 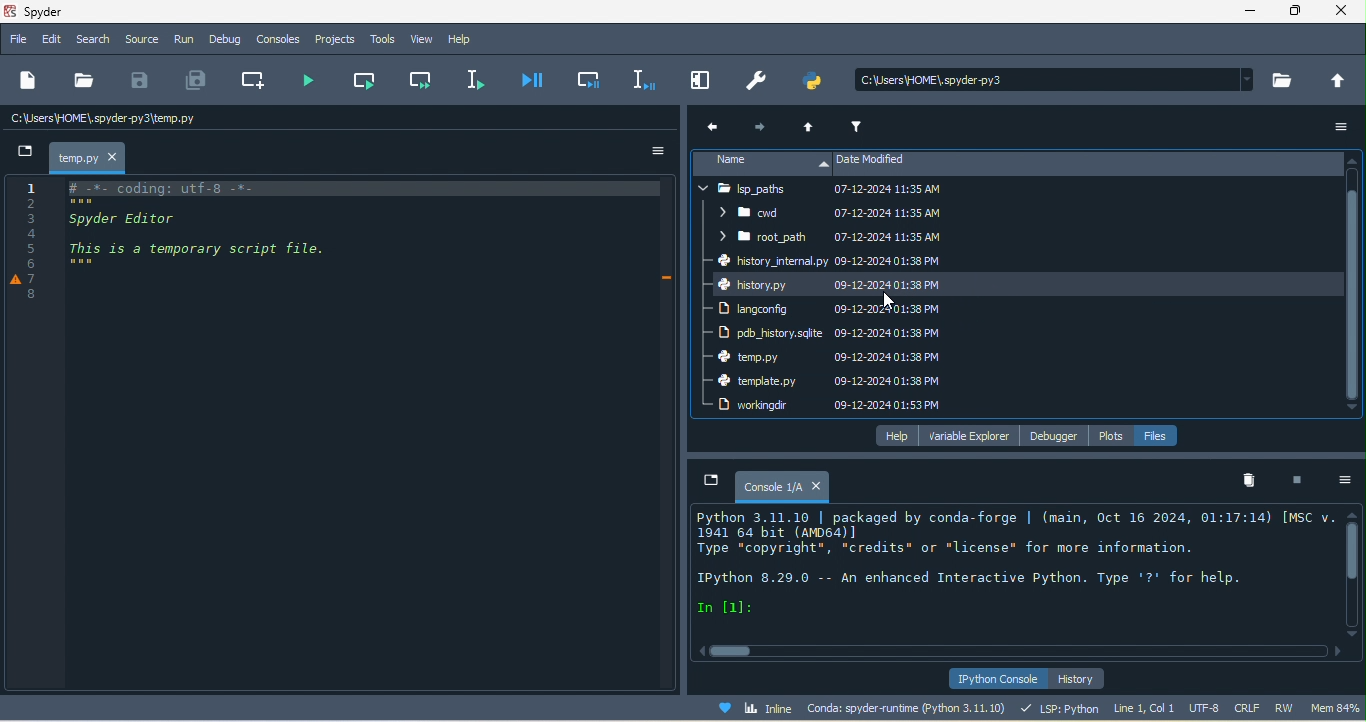 What do you see at coordinates (656, 152) in the screenshot?
I see `option` at bounding box center [656, 152].